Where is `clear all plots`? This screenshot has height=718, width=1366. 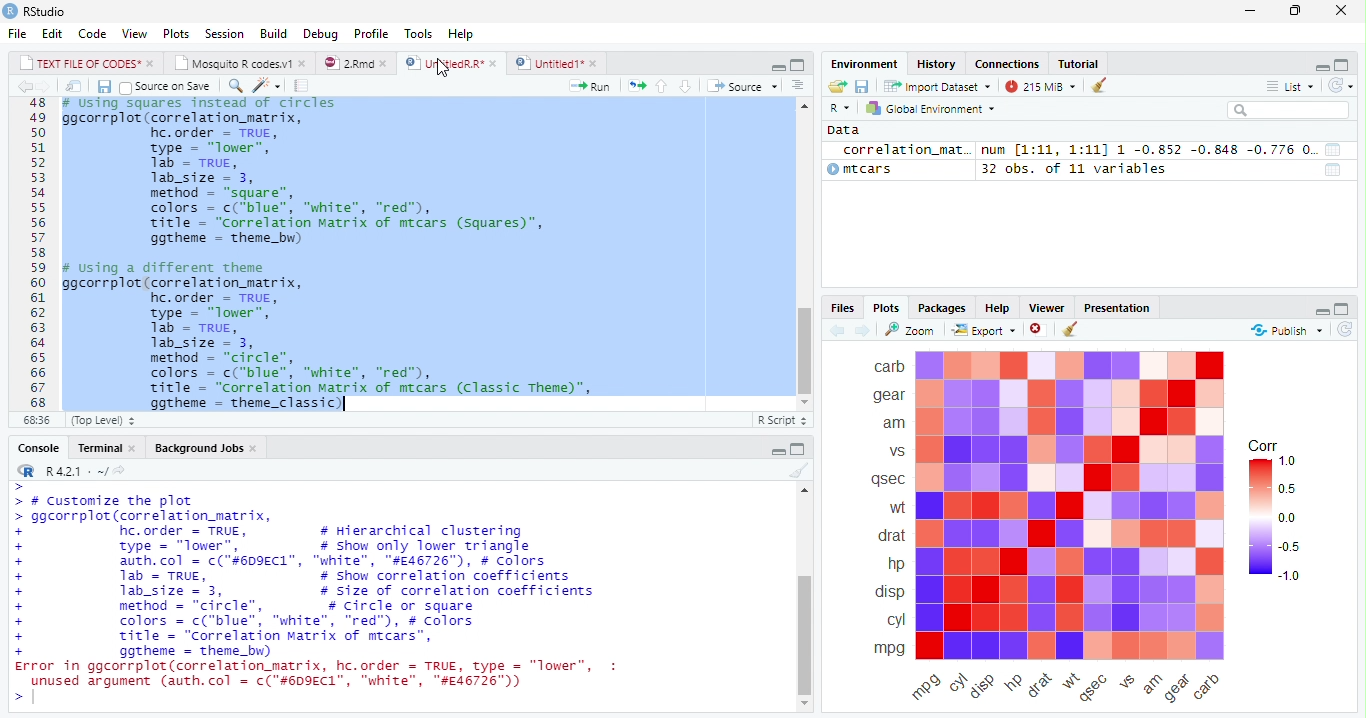 clear all plots is located at coordinates (1069, 330).